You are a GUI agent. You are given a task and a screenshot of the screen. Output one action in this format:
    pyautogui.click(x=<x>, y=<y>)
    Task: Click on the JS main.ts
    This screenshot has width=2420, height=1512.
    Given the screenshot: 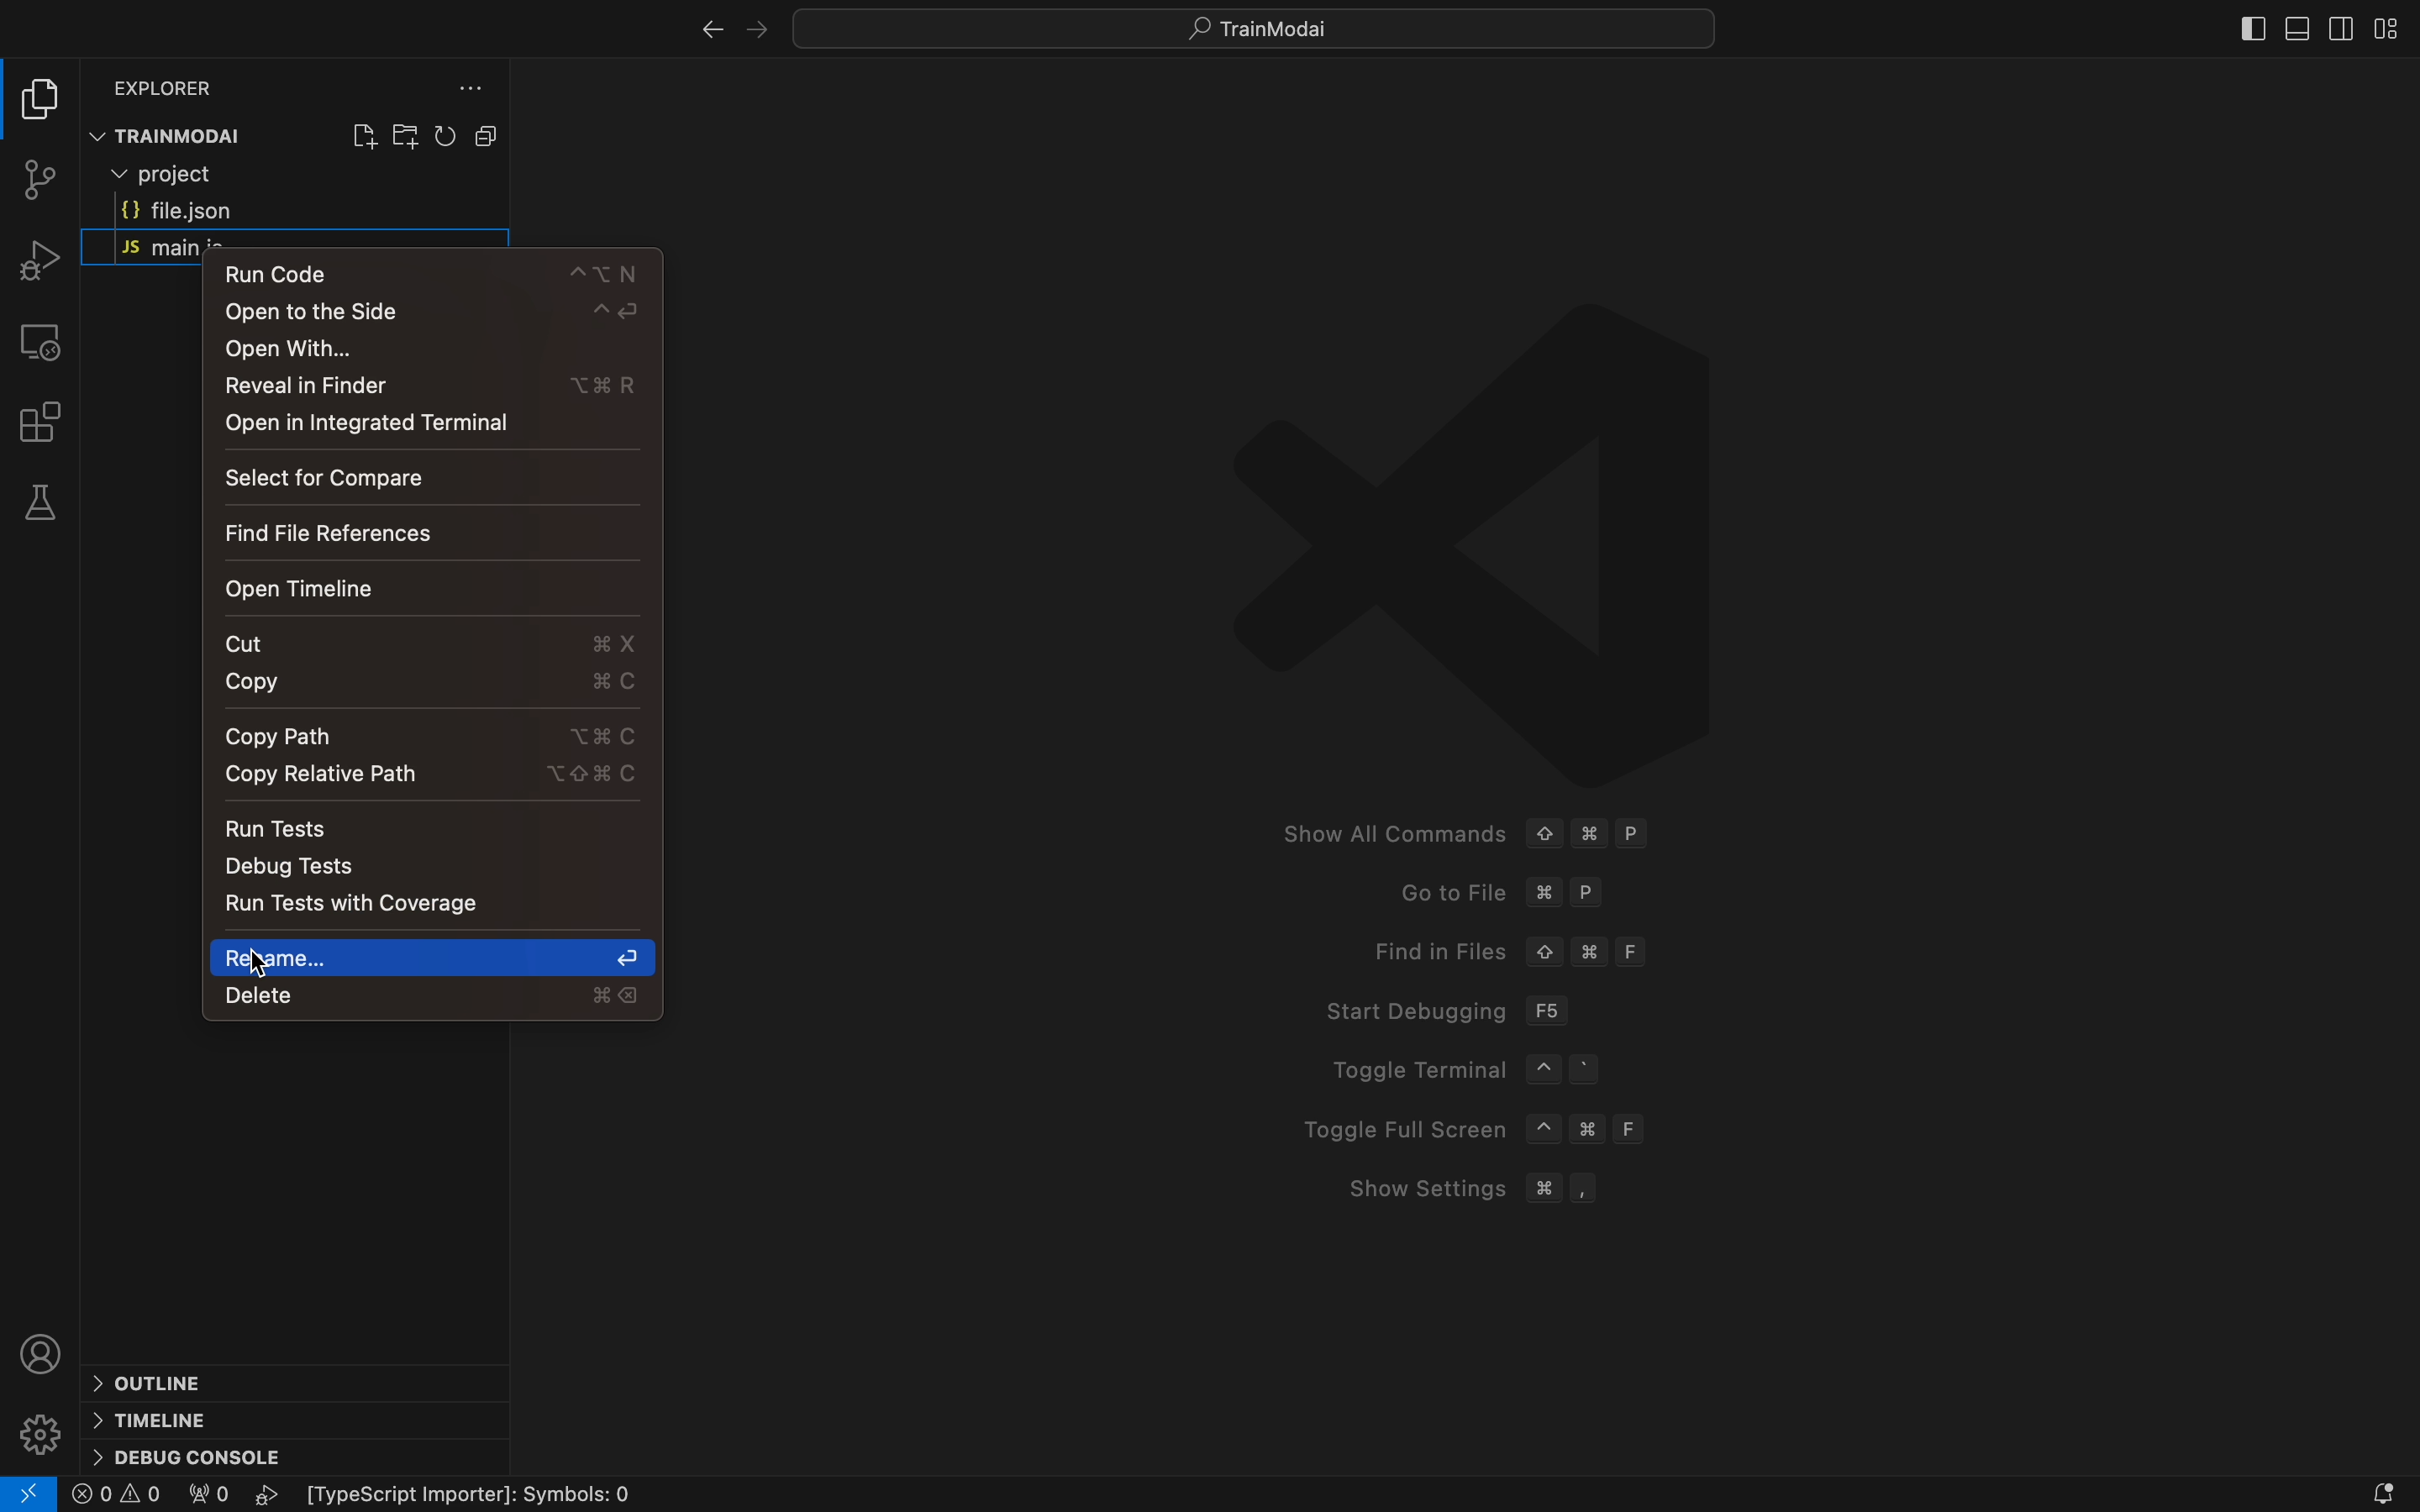 What is the action you would take?
    pyautogui.click(x=301, y=248)
    